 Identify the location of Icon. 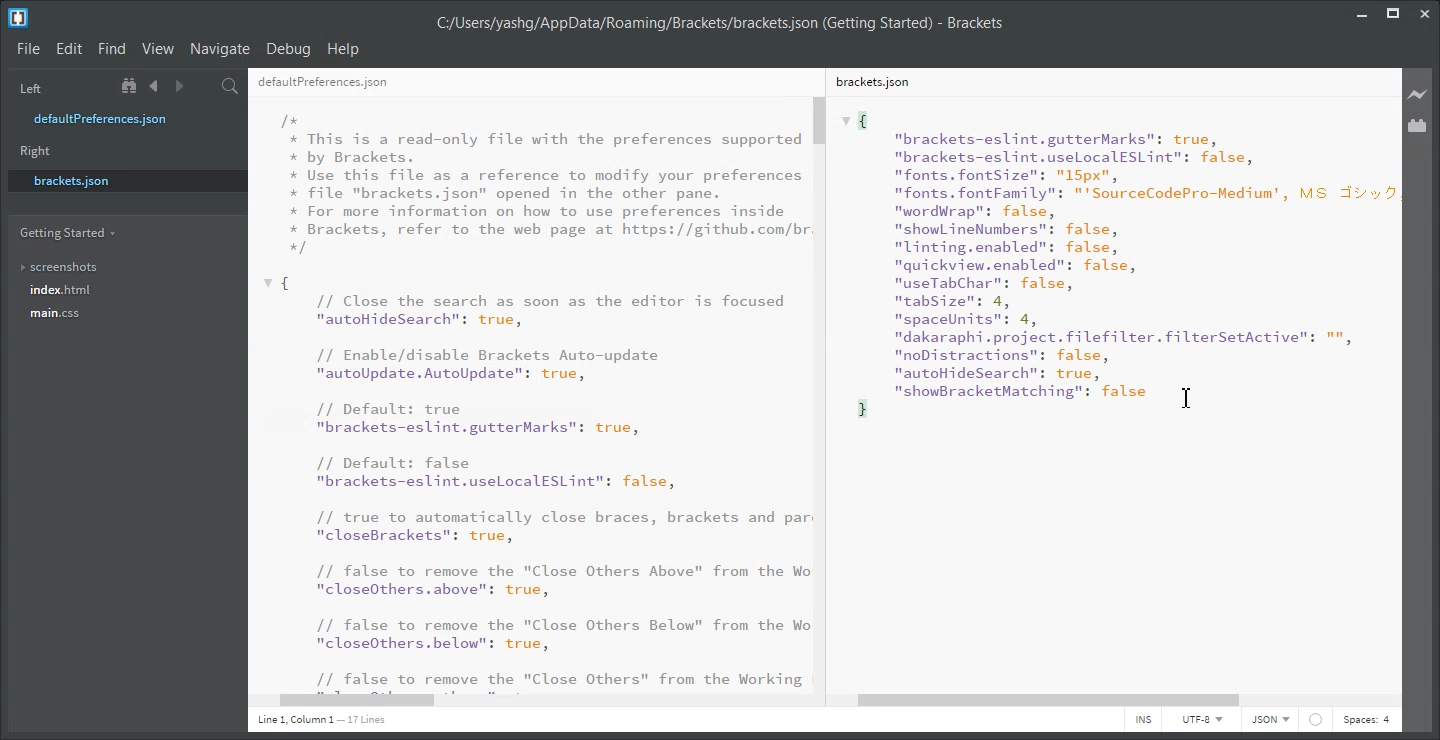
(1316, 720).